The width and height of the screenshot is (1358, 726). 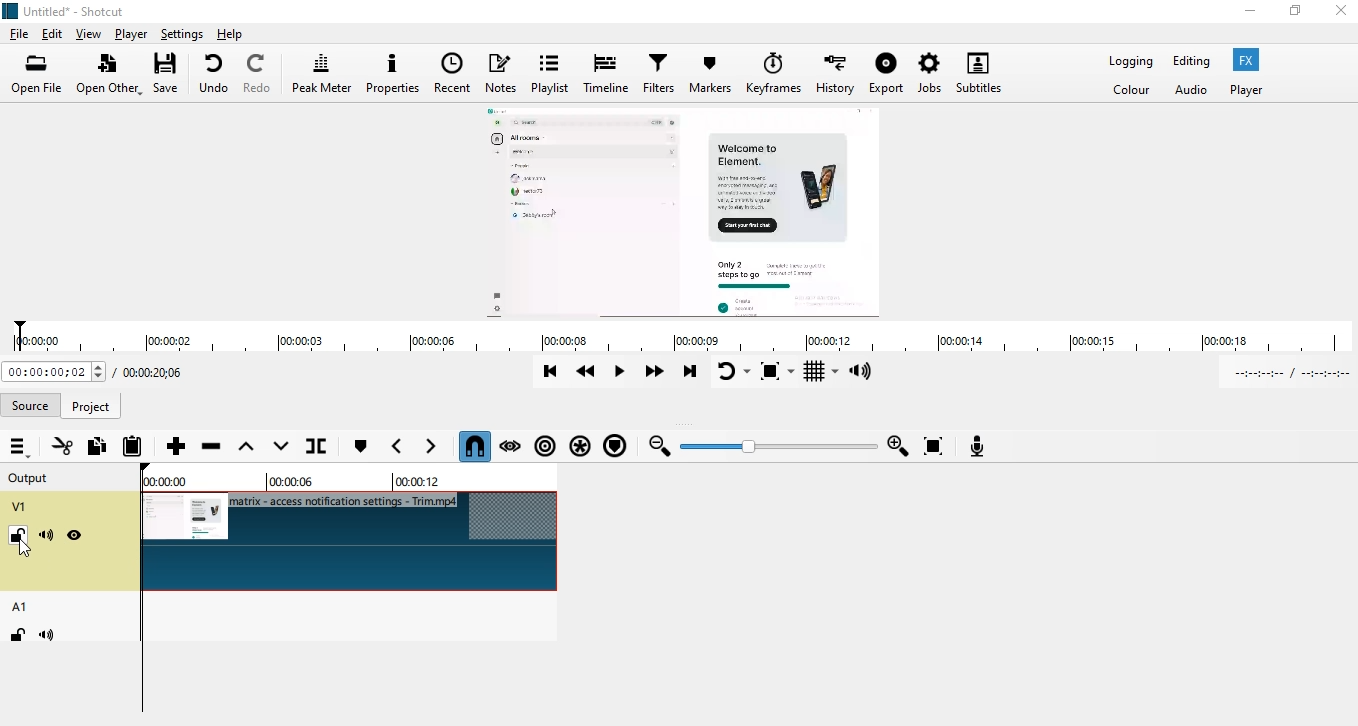 What do you see at coordinates (21, 605) in the screenshot?
I see `a1` at bounding box center [21, 605].